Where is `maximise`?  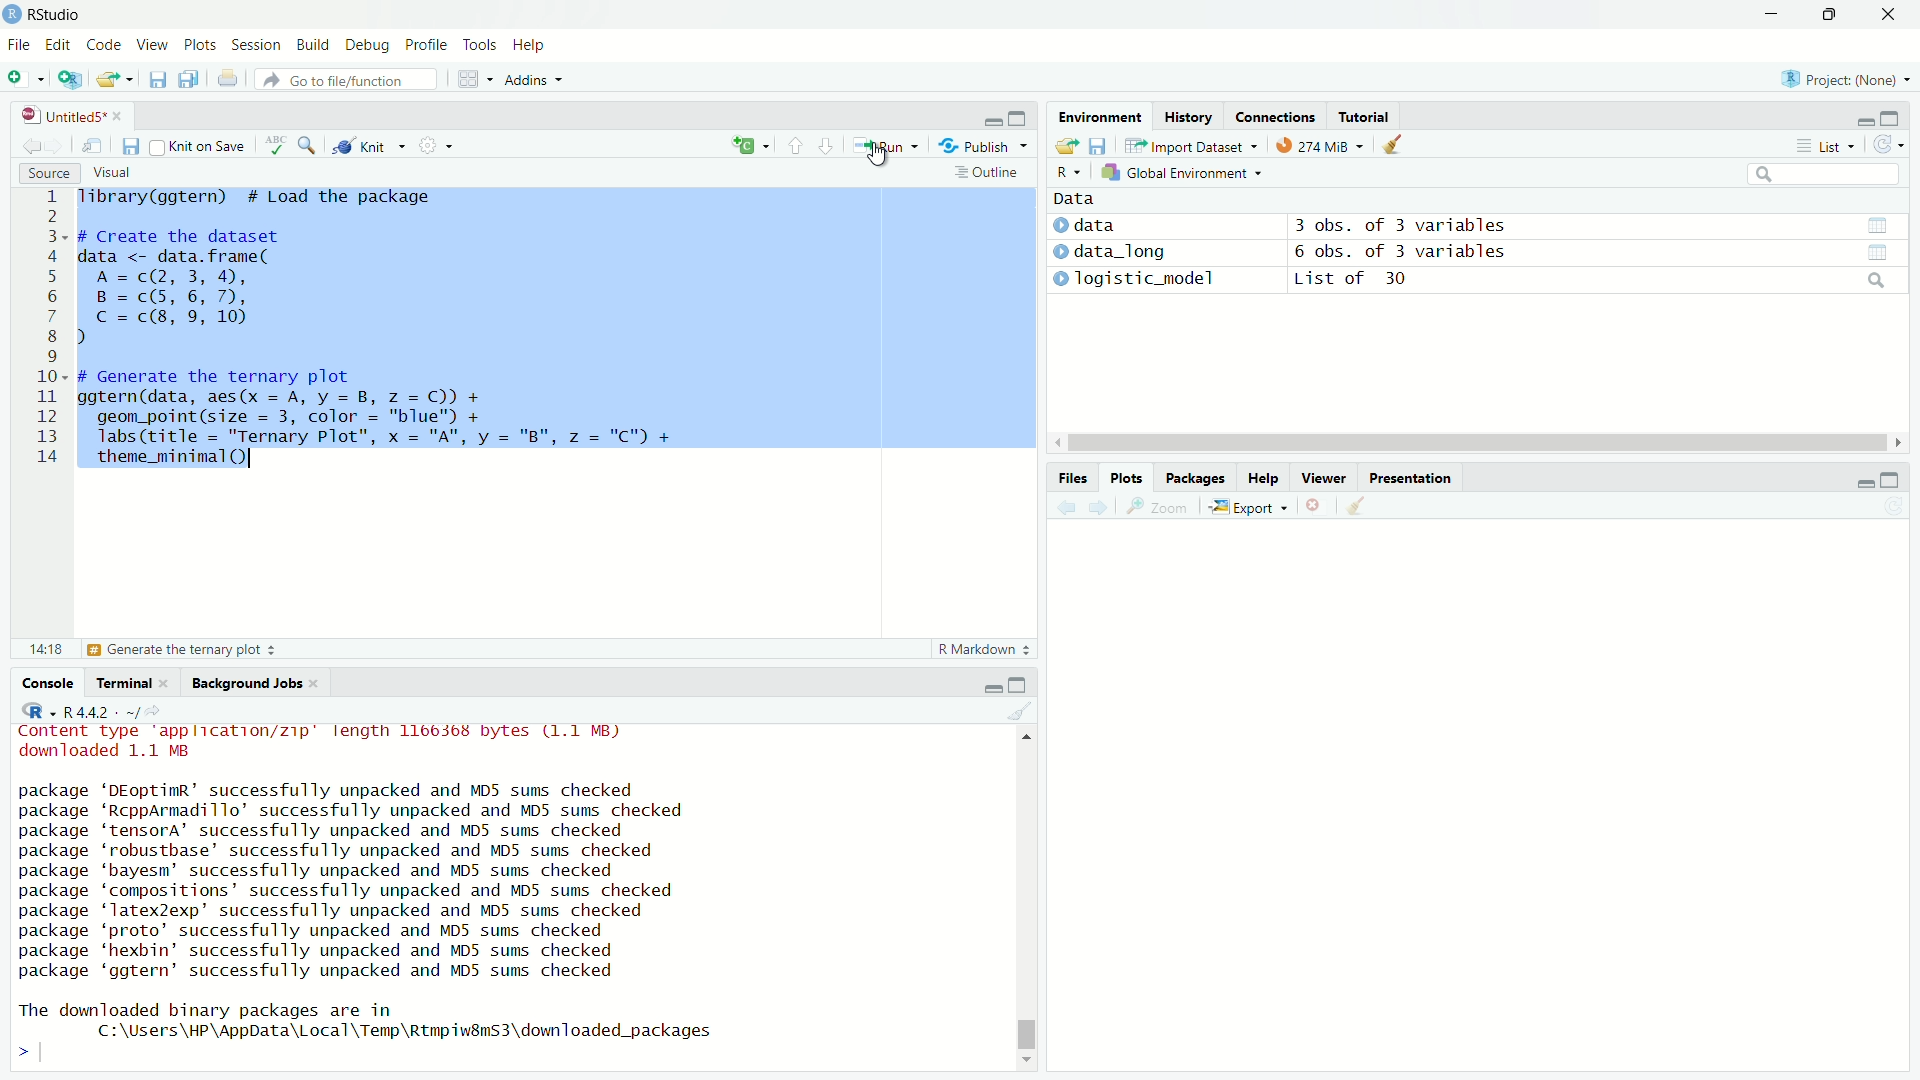 maximise is located at coordinates (1892, 117).